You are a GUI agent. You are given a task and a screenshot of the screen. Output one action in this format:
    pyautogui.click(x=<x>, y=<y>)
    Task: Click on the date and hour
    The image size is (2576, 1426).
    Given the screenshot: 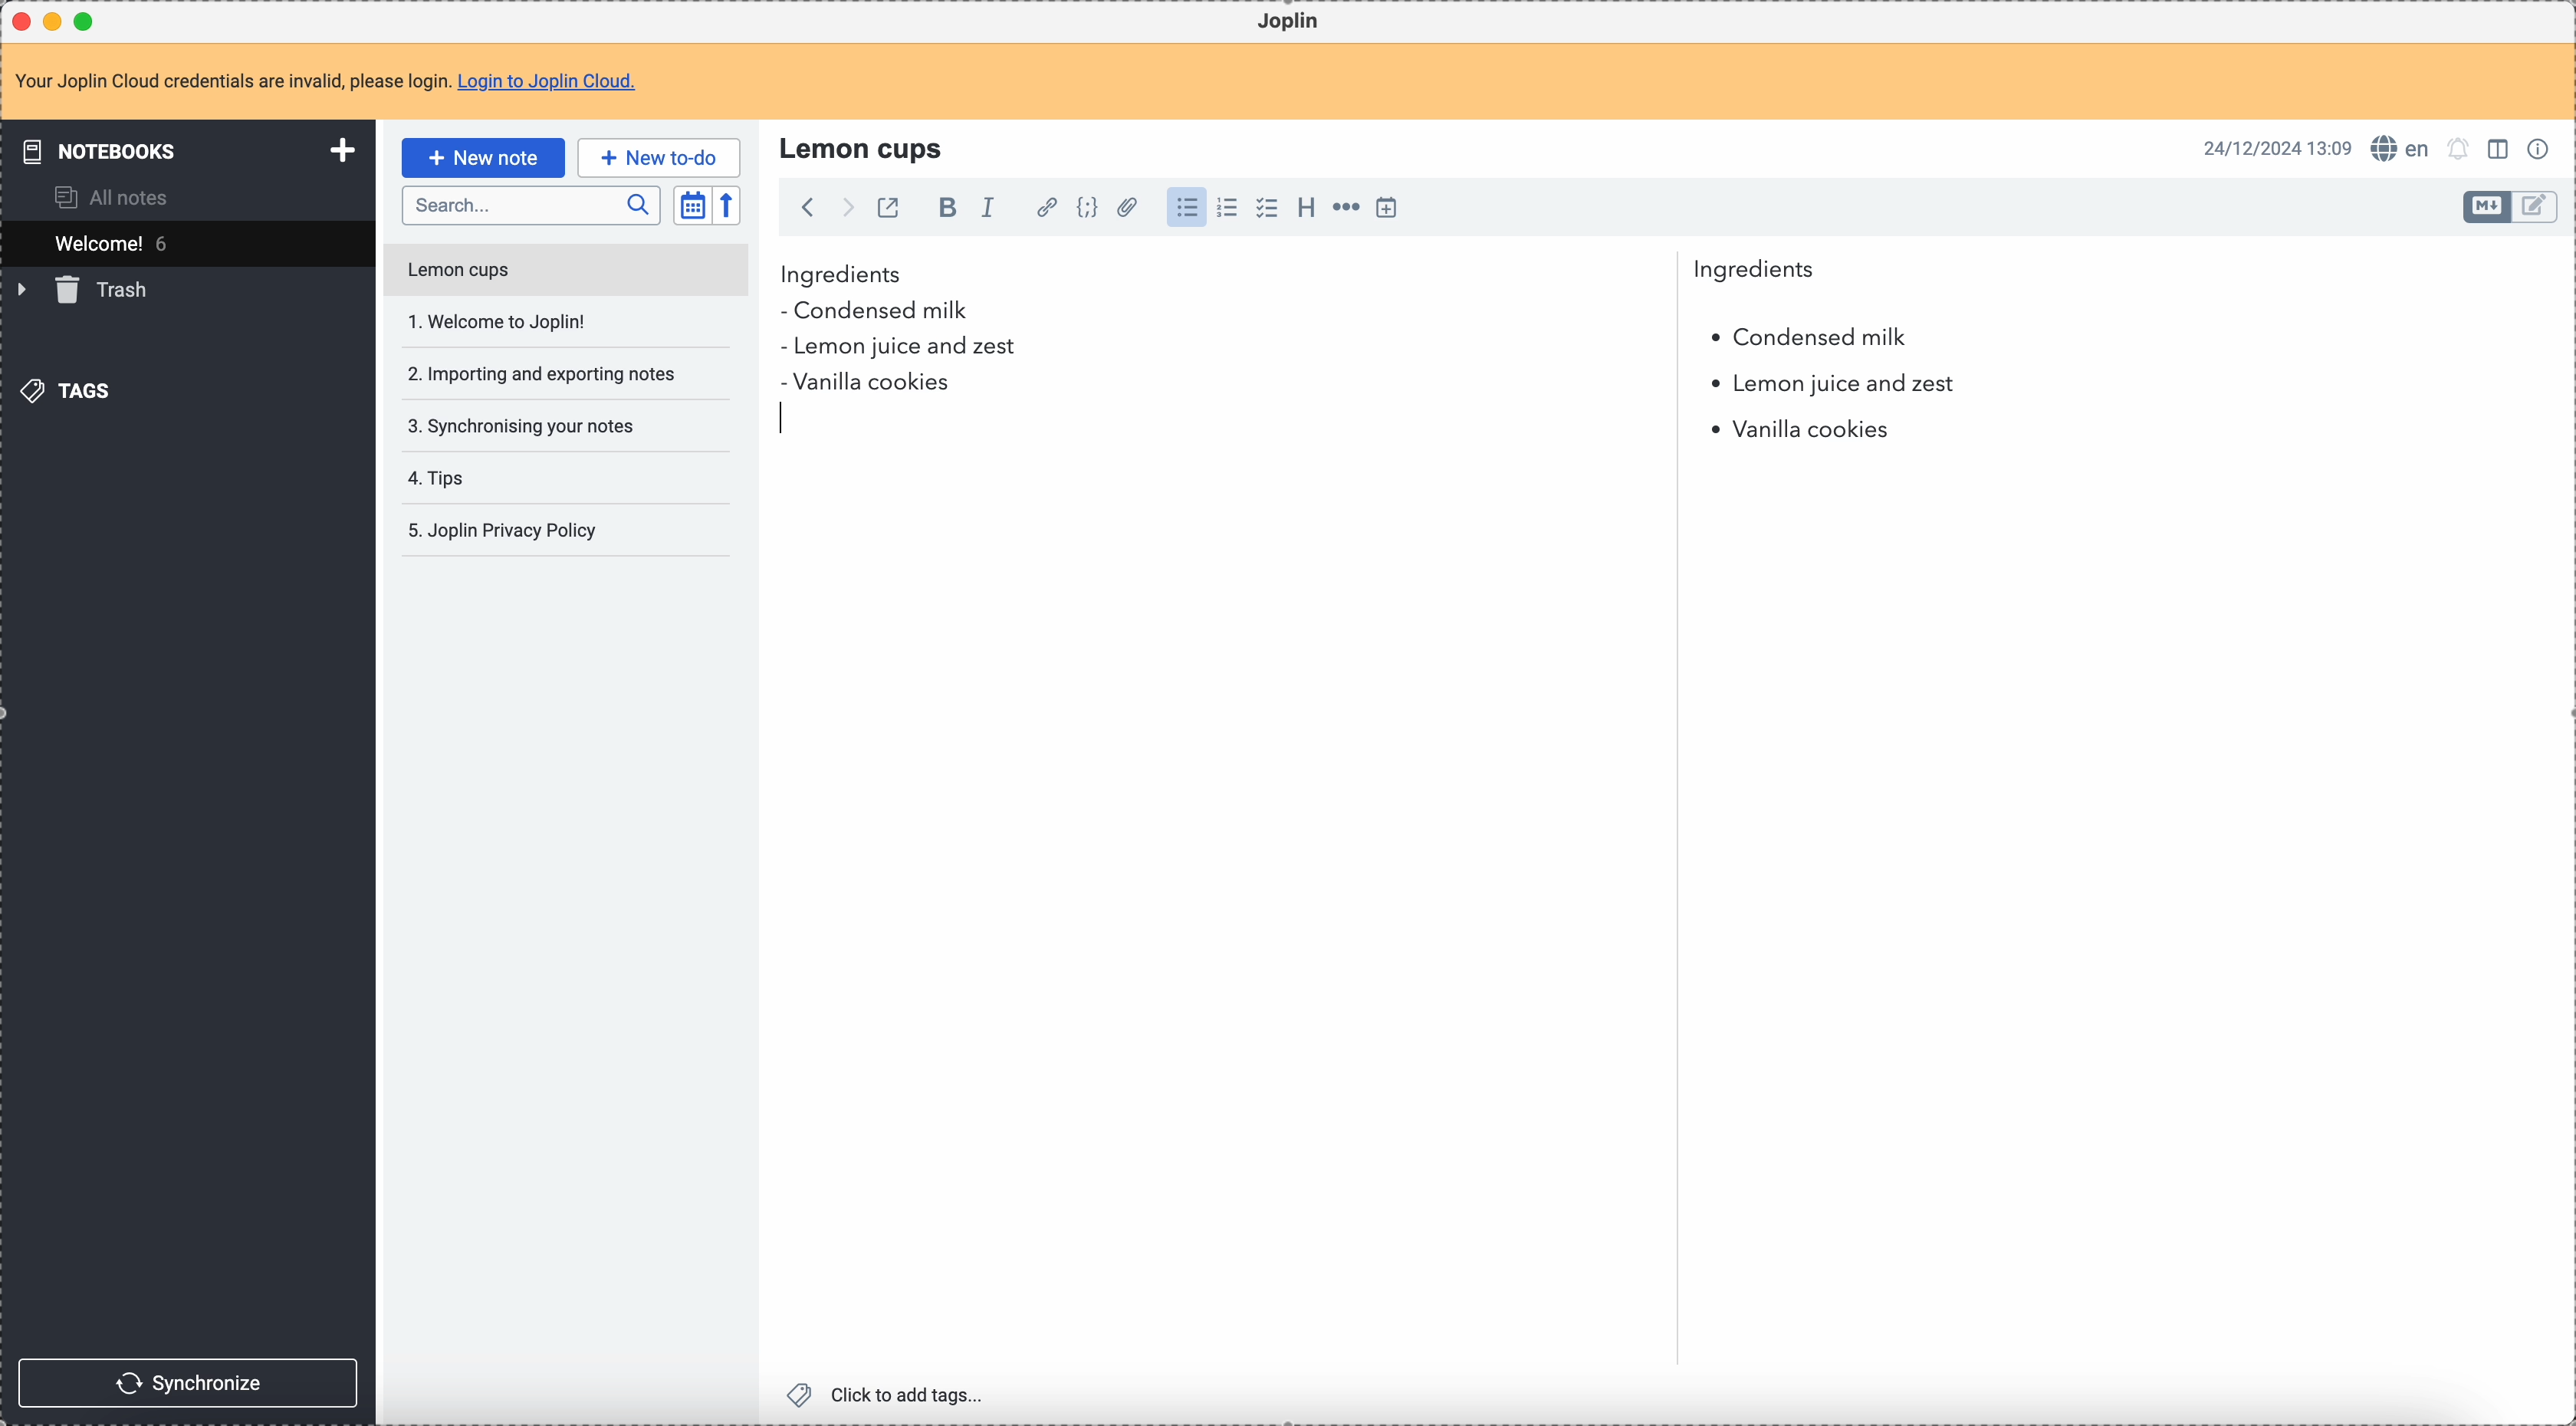 What is the action you would take?
    pyautogui.click(x=2278, y=147)
    